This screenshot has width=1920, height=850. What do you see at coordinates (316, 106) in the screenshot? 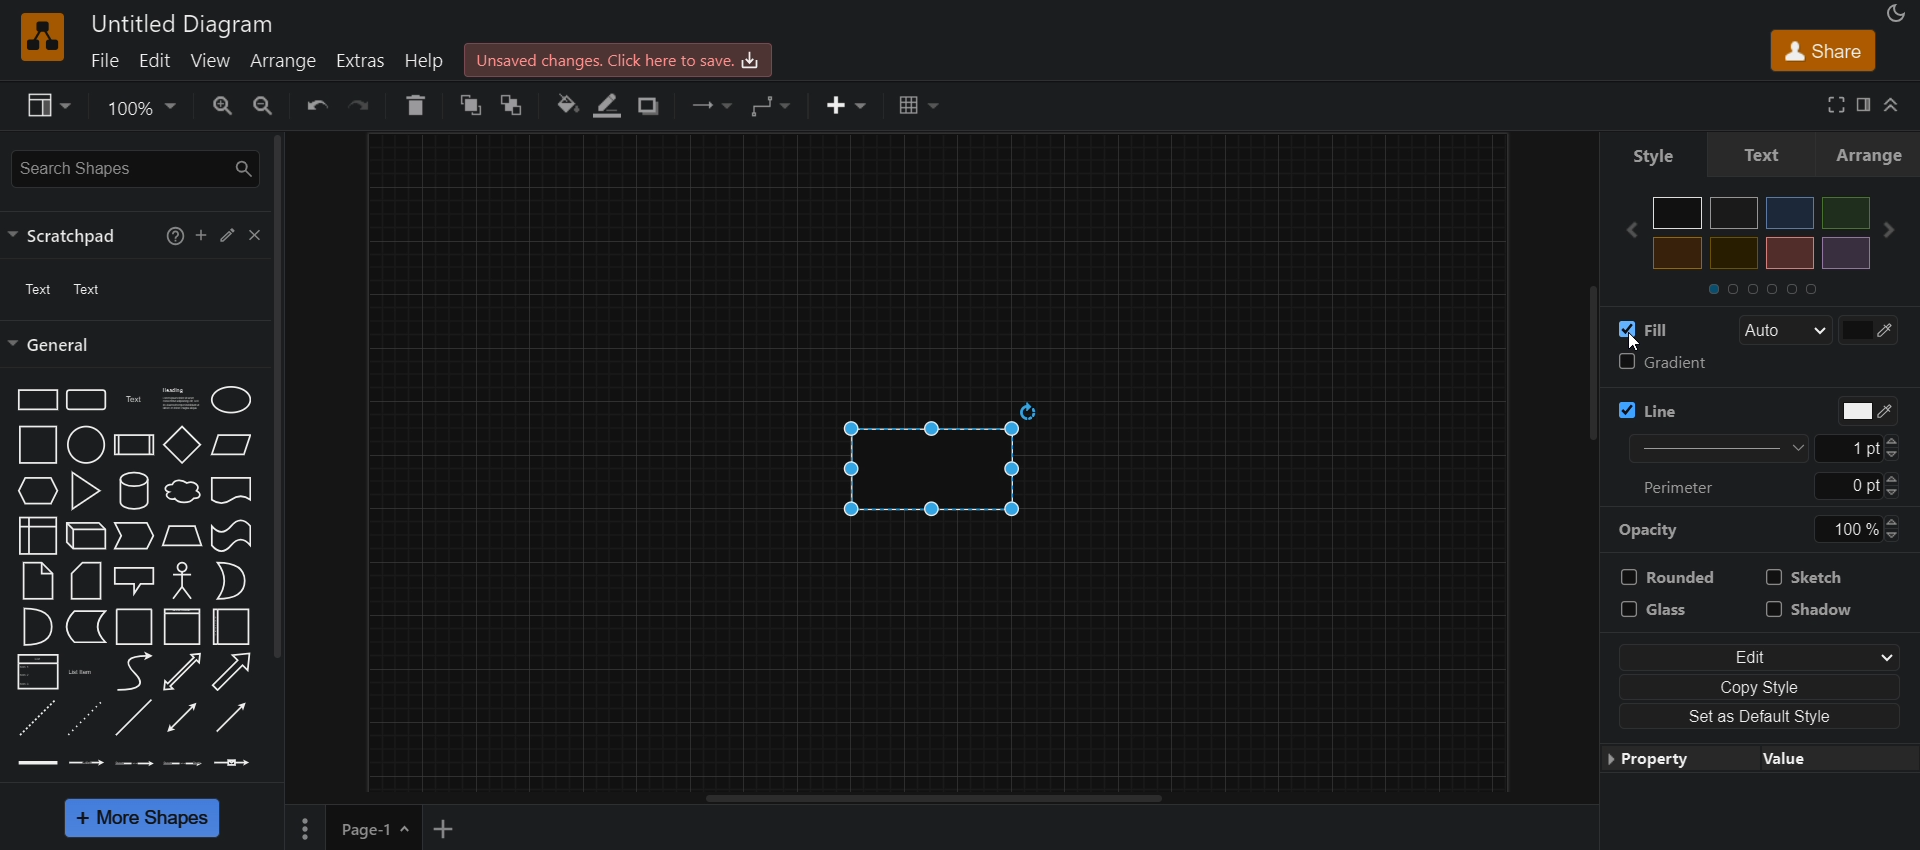
I see `undo` at bounding box center [316, 106].